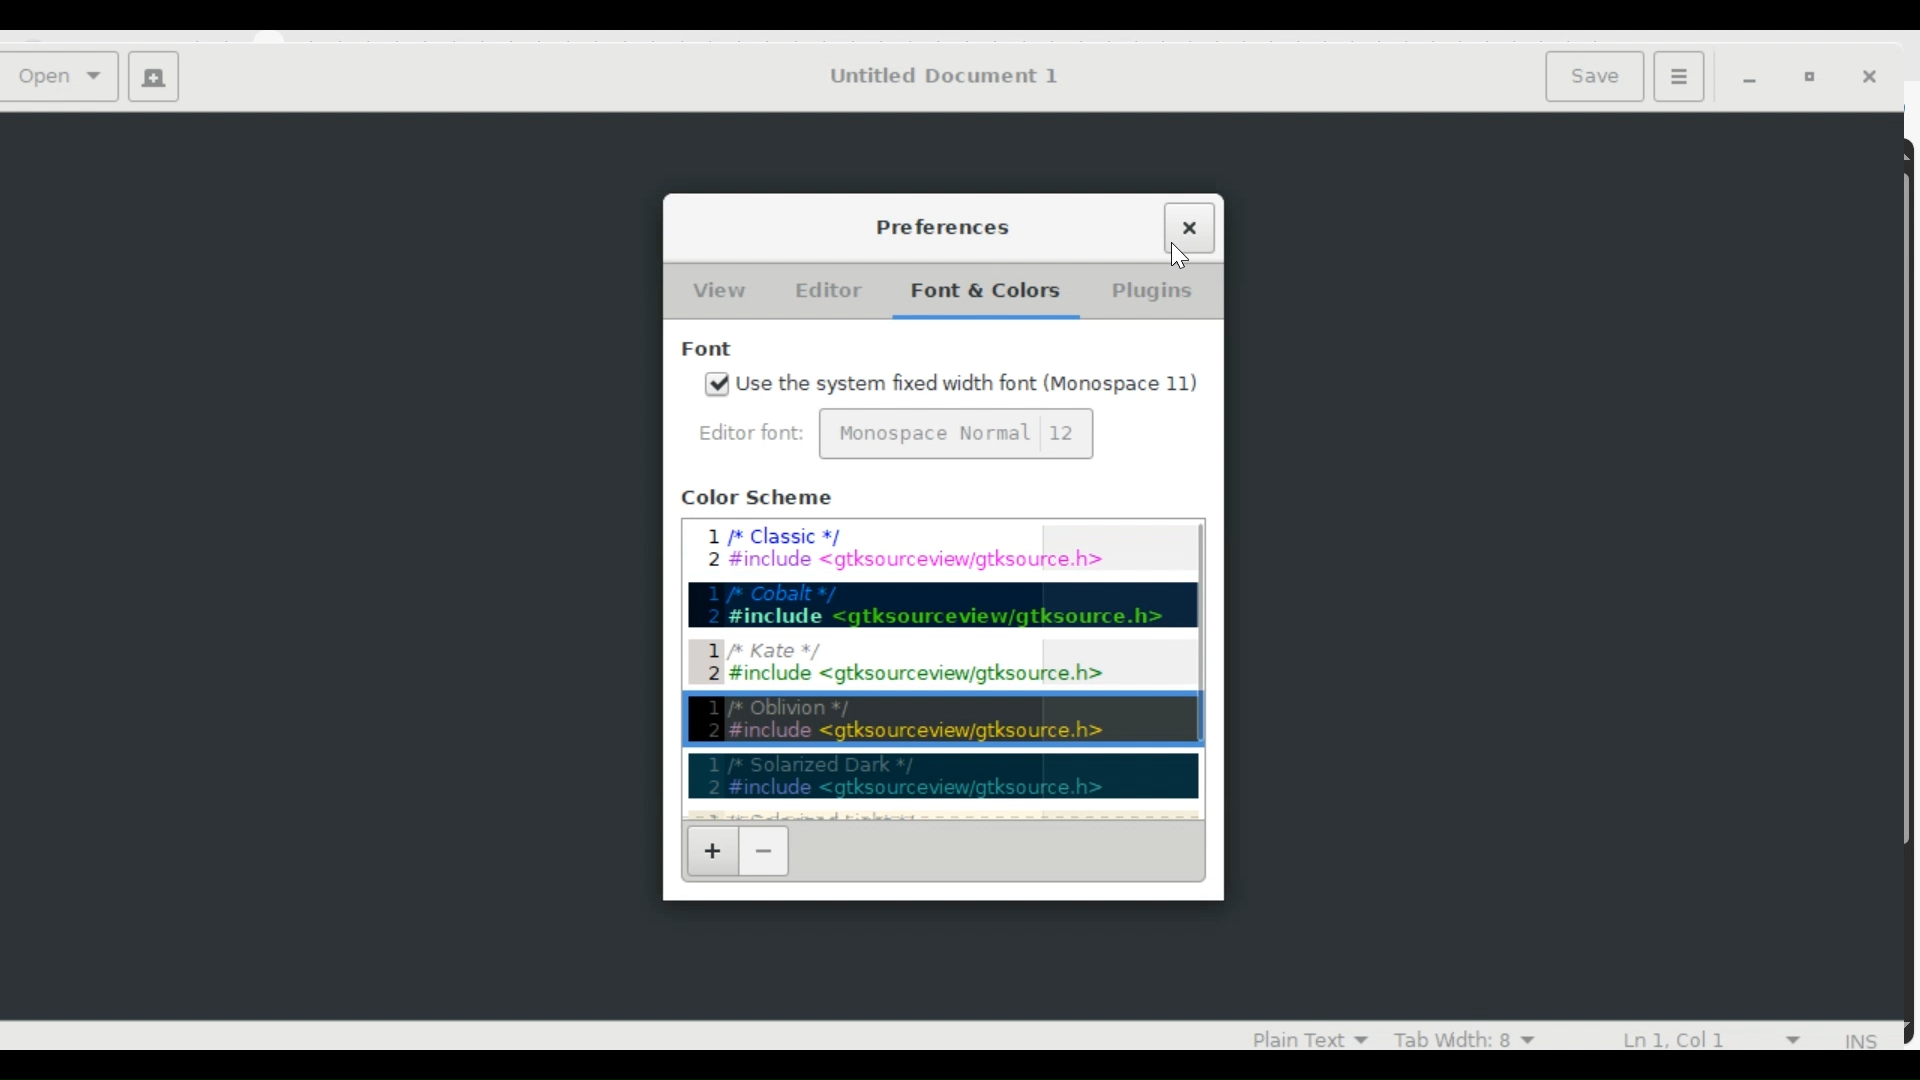  I want to click on scrollbar, so click(1206, 668).